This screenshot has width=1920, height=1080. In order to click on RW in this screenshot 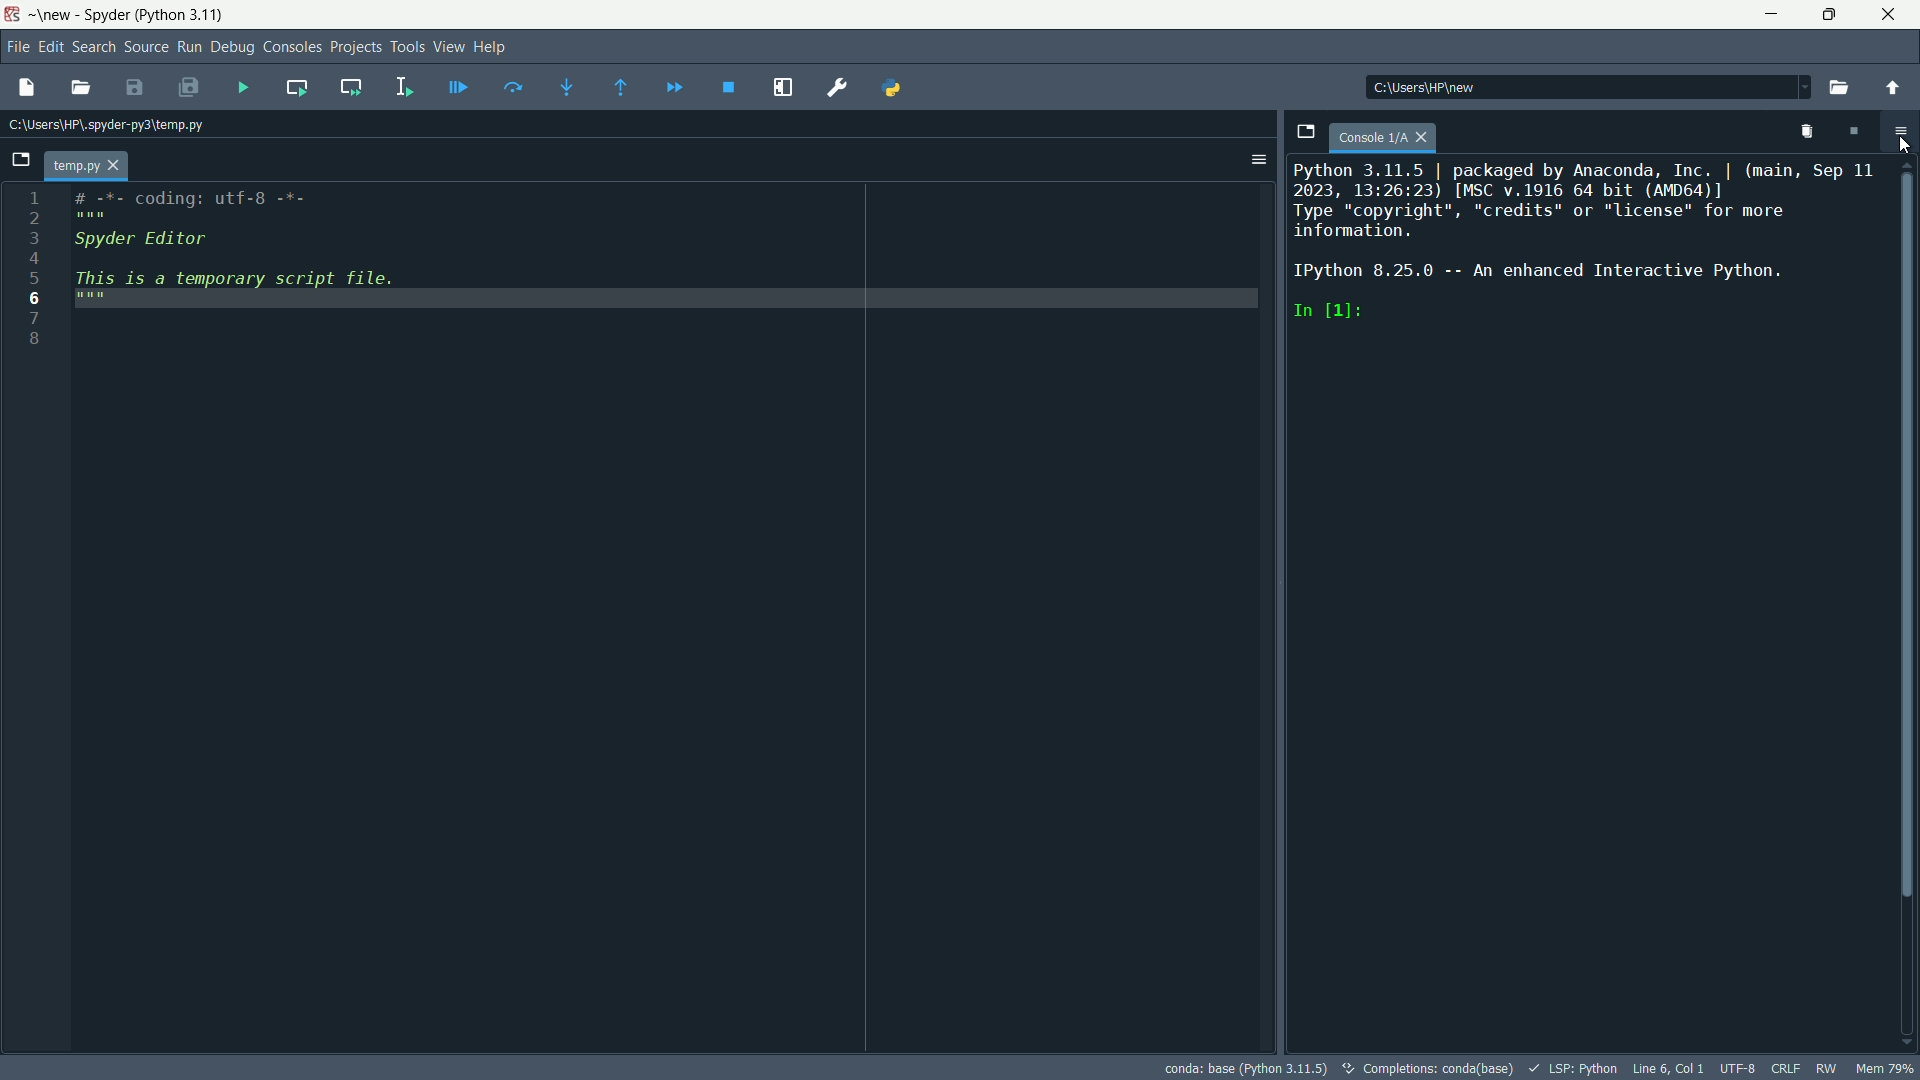, I will do `click(1825, 1068)`.